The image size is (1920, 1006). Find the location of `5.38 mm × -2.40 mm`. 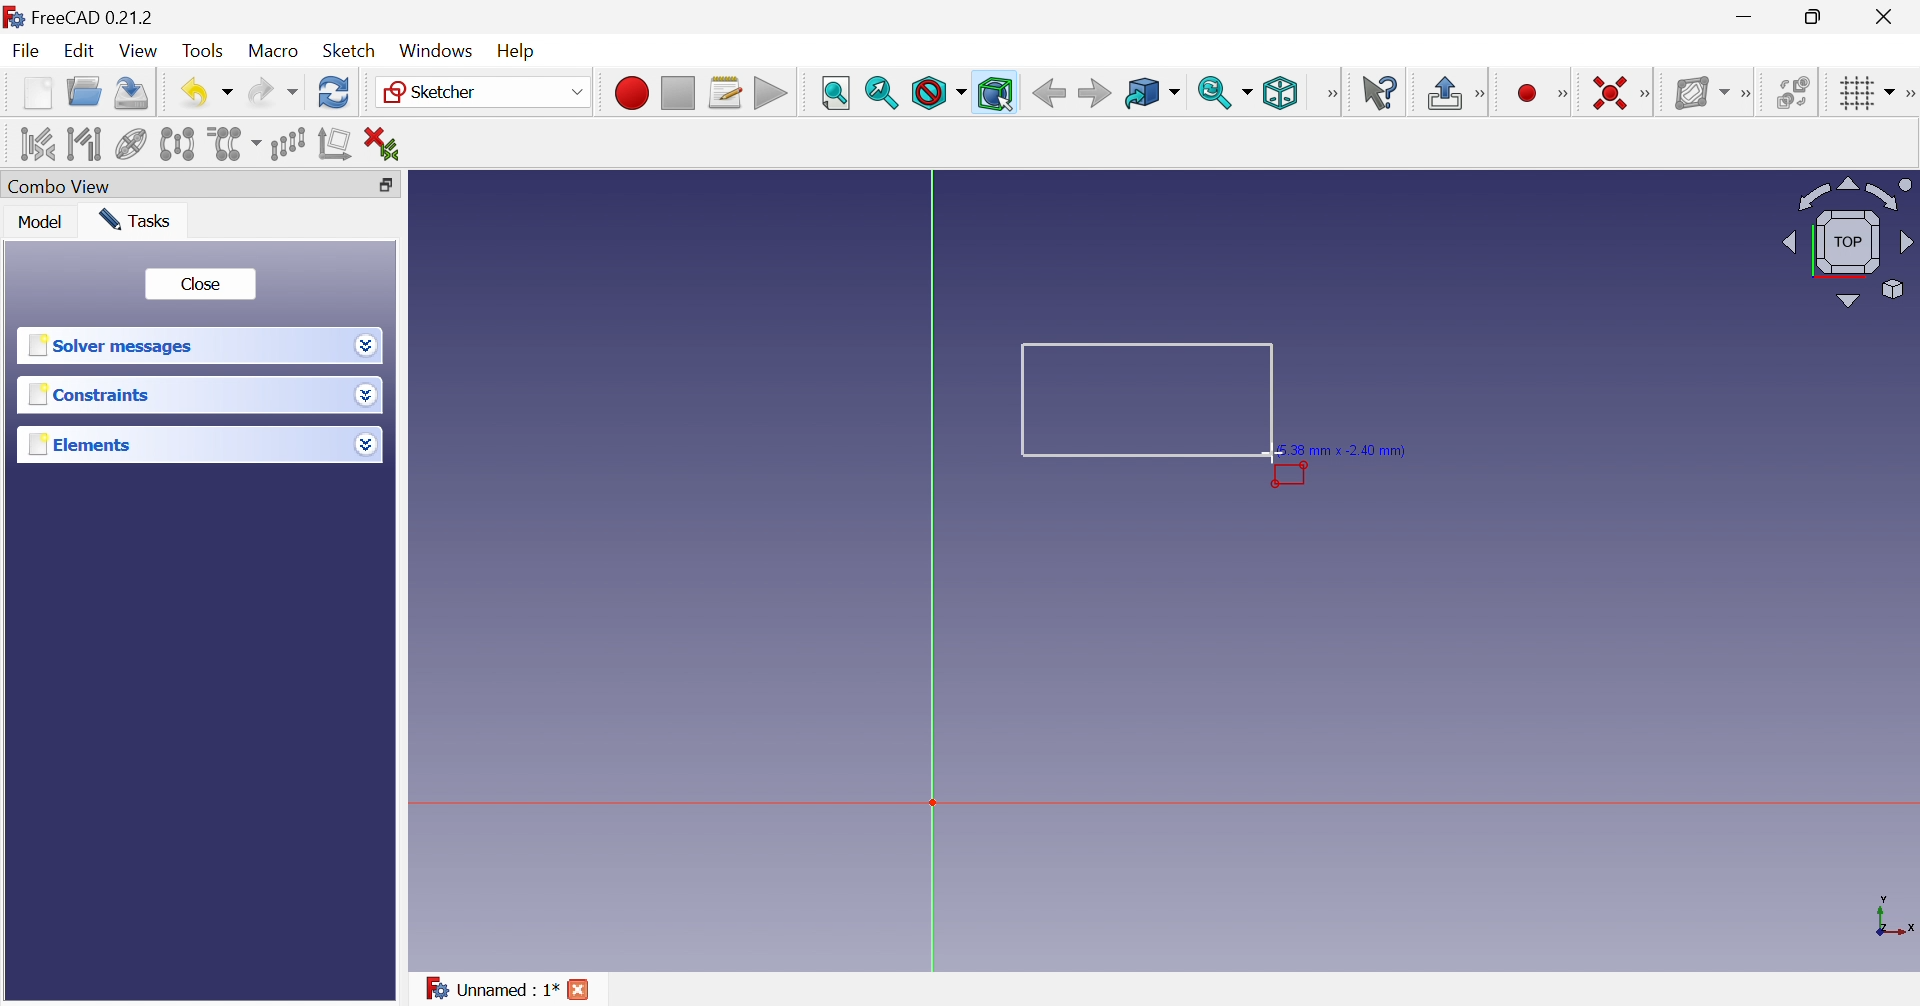

5.38 mm × -2.40 mm is located at coordinates (1342, 452).